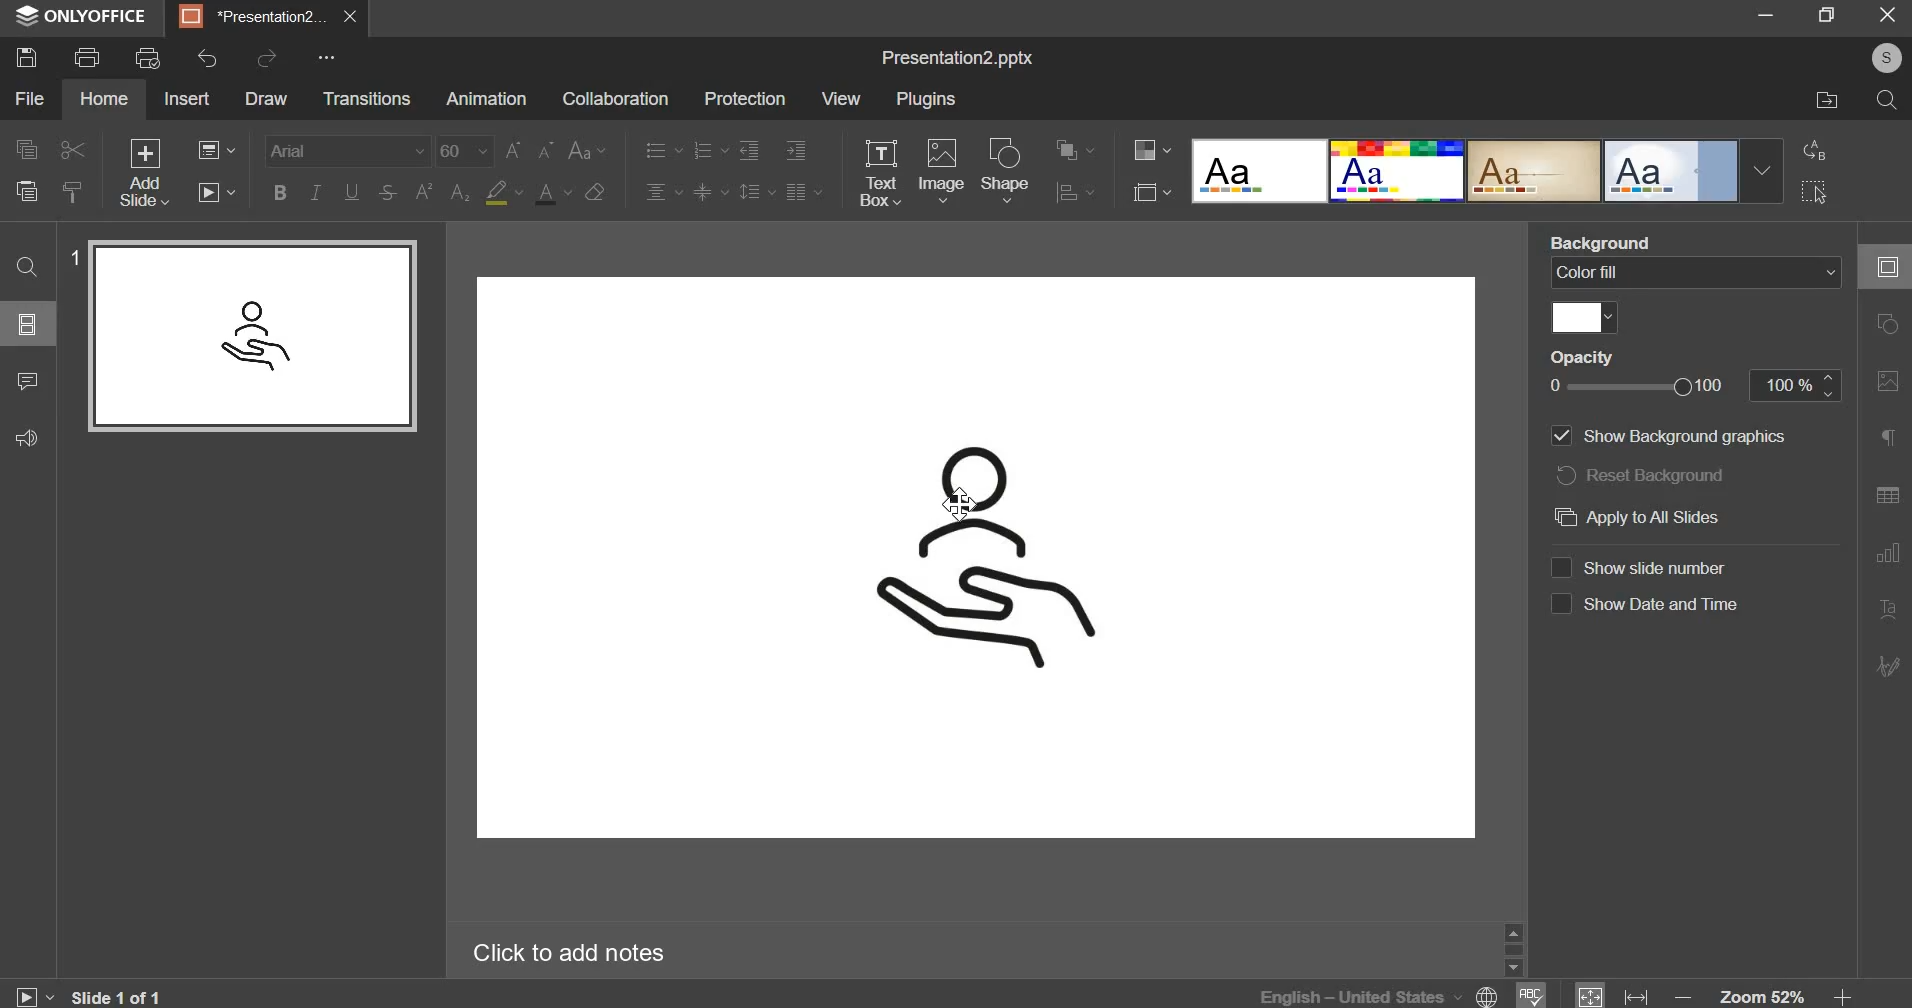 This screenshot has width=1912, height=1008. Describe the element at coordinates (215, 150) in the screenshot. I see `change slide layout` at that location.